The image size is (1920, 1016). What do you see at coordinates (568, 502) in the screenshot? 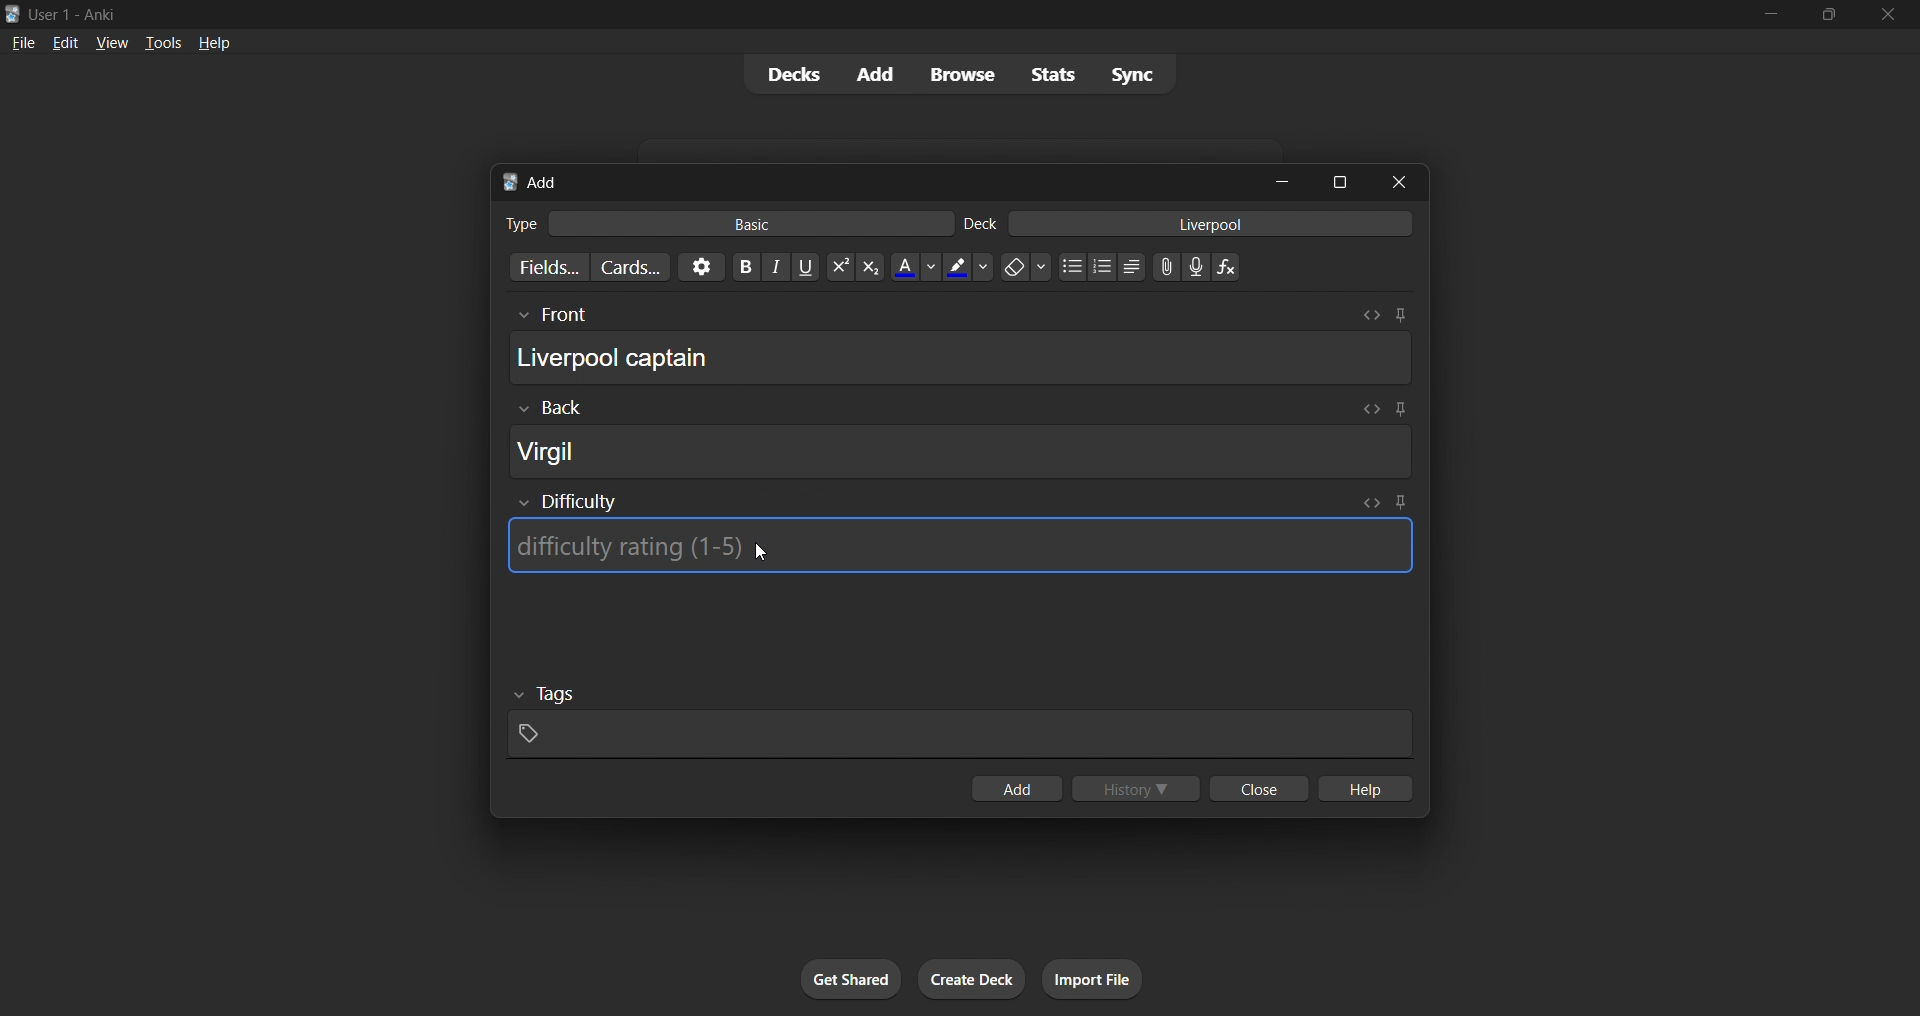
I see `Show/Hide Difficulty rating input box` at bounding box center [568, 502].